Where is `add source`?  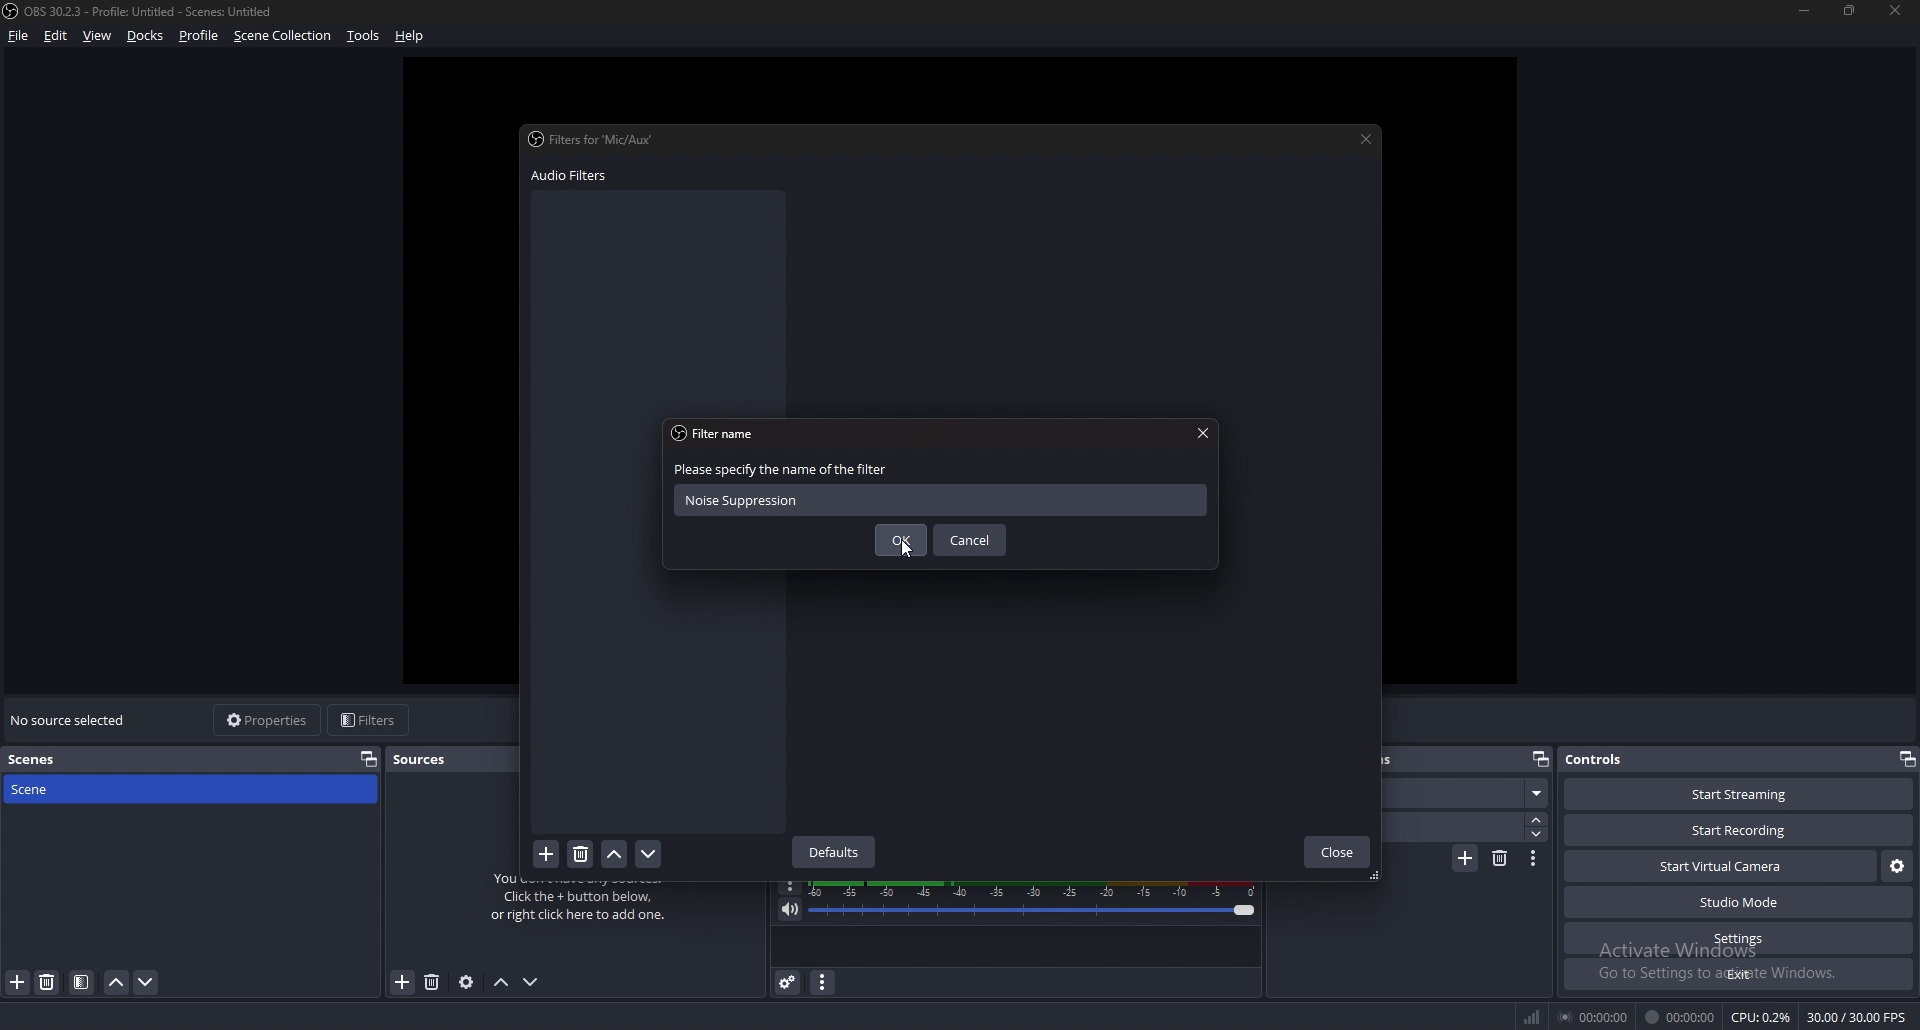 add source is located at coordinates (435, 983).